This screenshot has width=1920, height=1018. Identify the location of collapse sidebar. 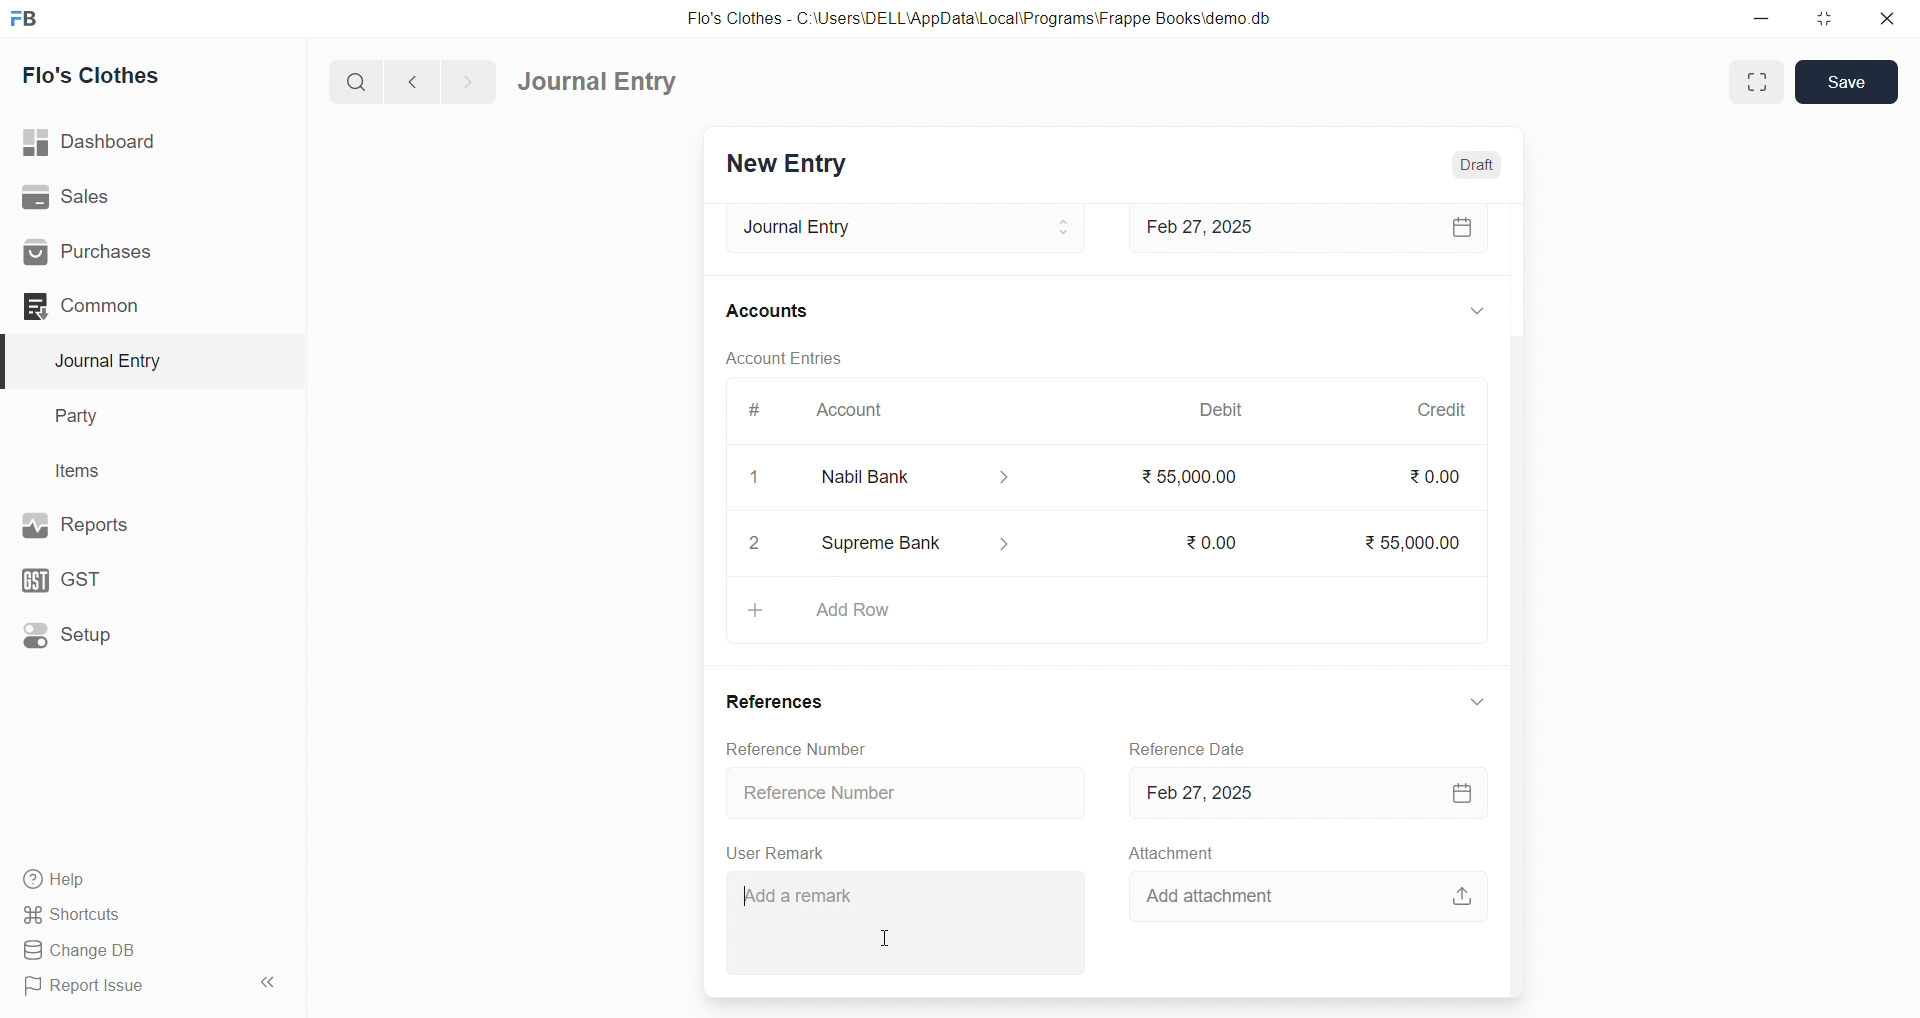
(271, 982).